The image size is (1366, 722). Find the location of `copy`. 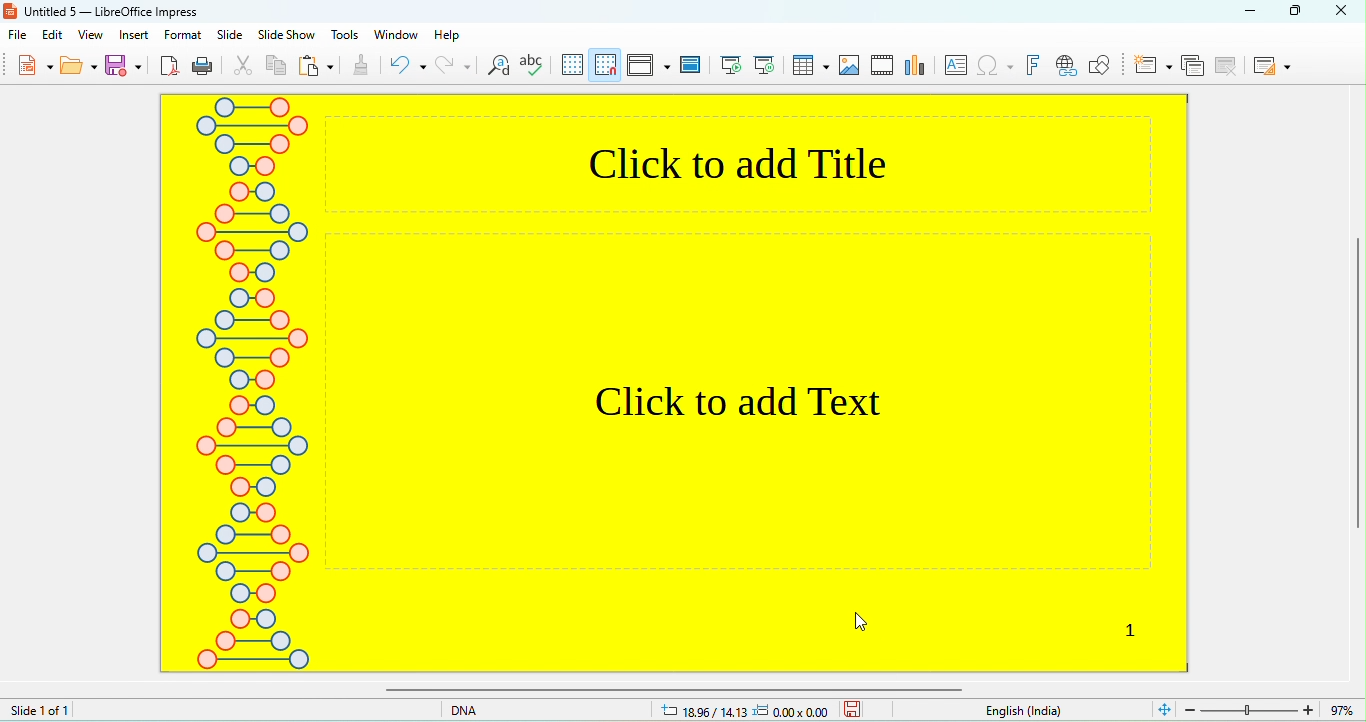

copy is located at coordinates (277, 68).